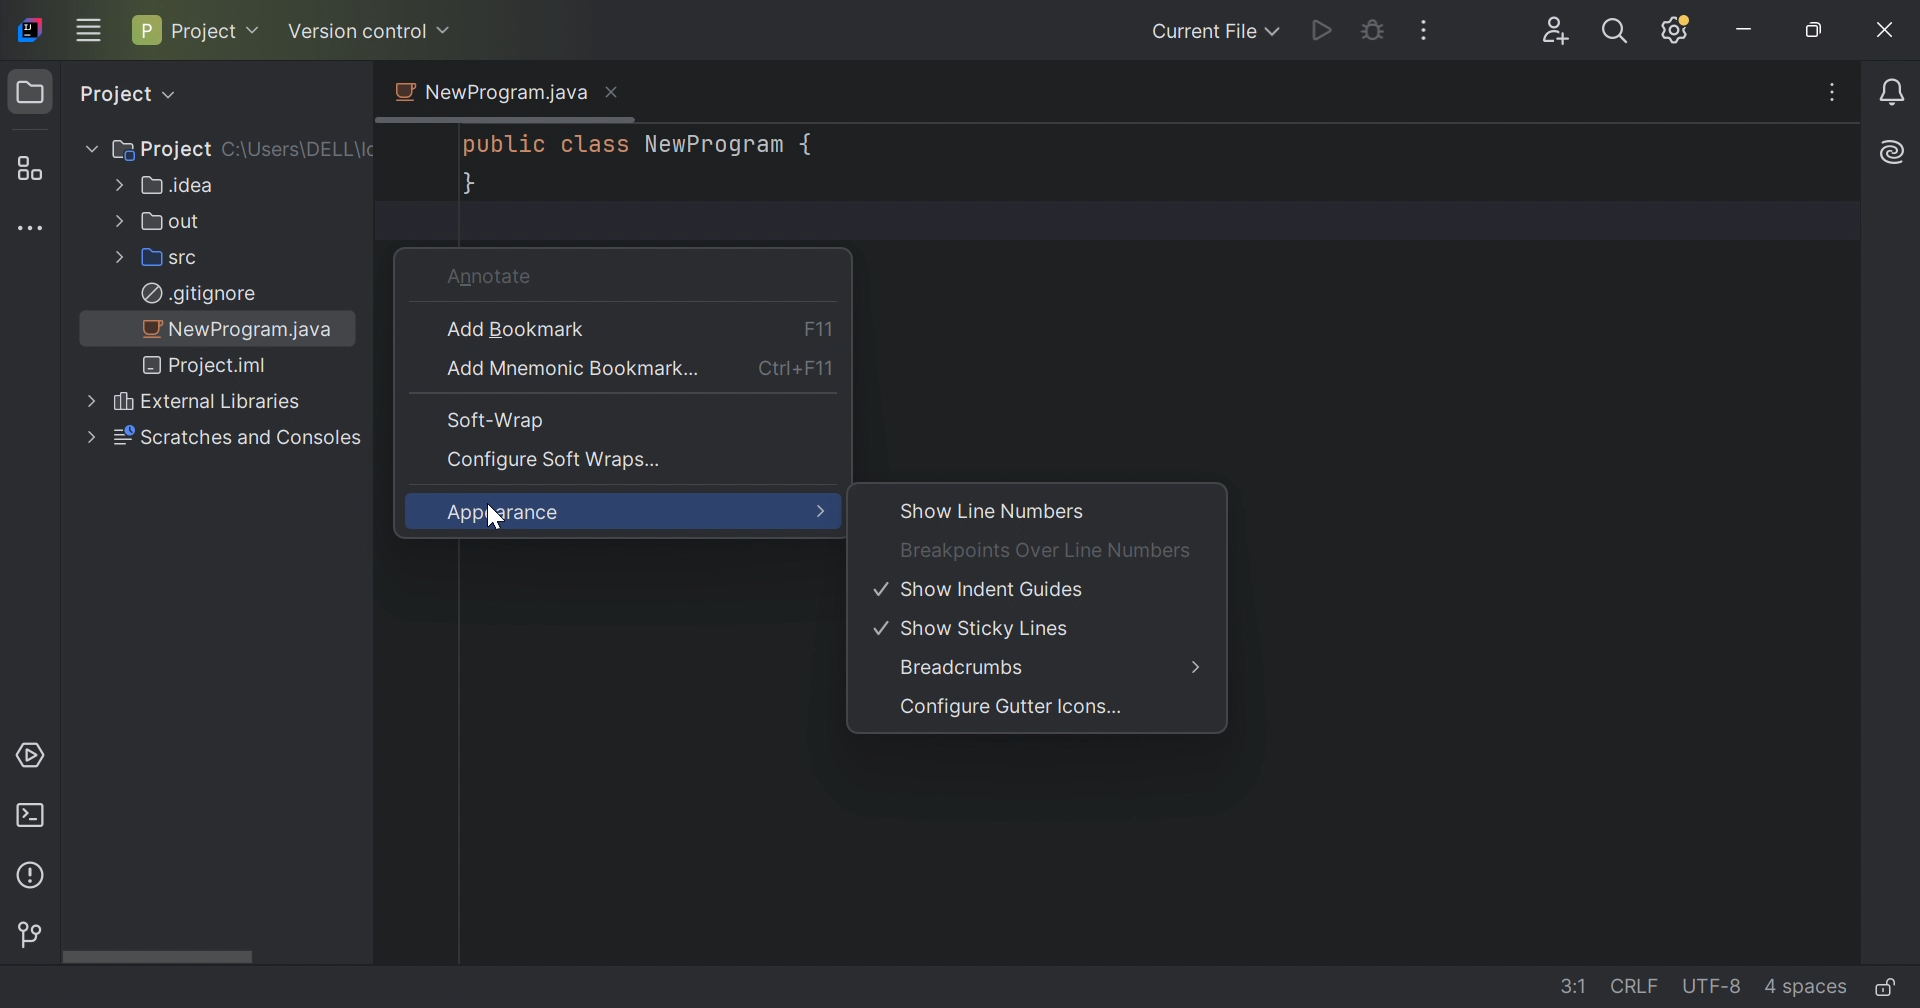  What do you see at coordinates (445, 30) in the screenshot?
I see `Drop Down` at bounding box center [445, 30].